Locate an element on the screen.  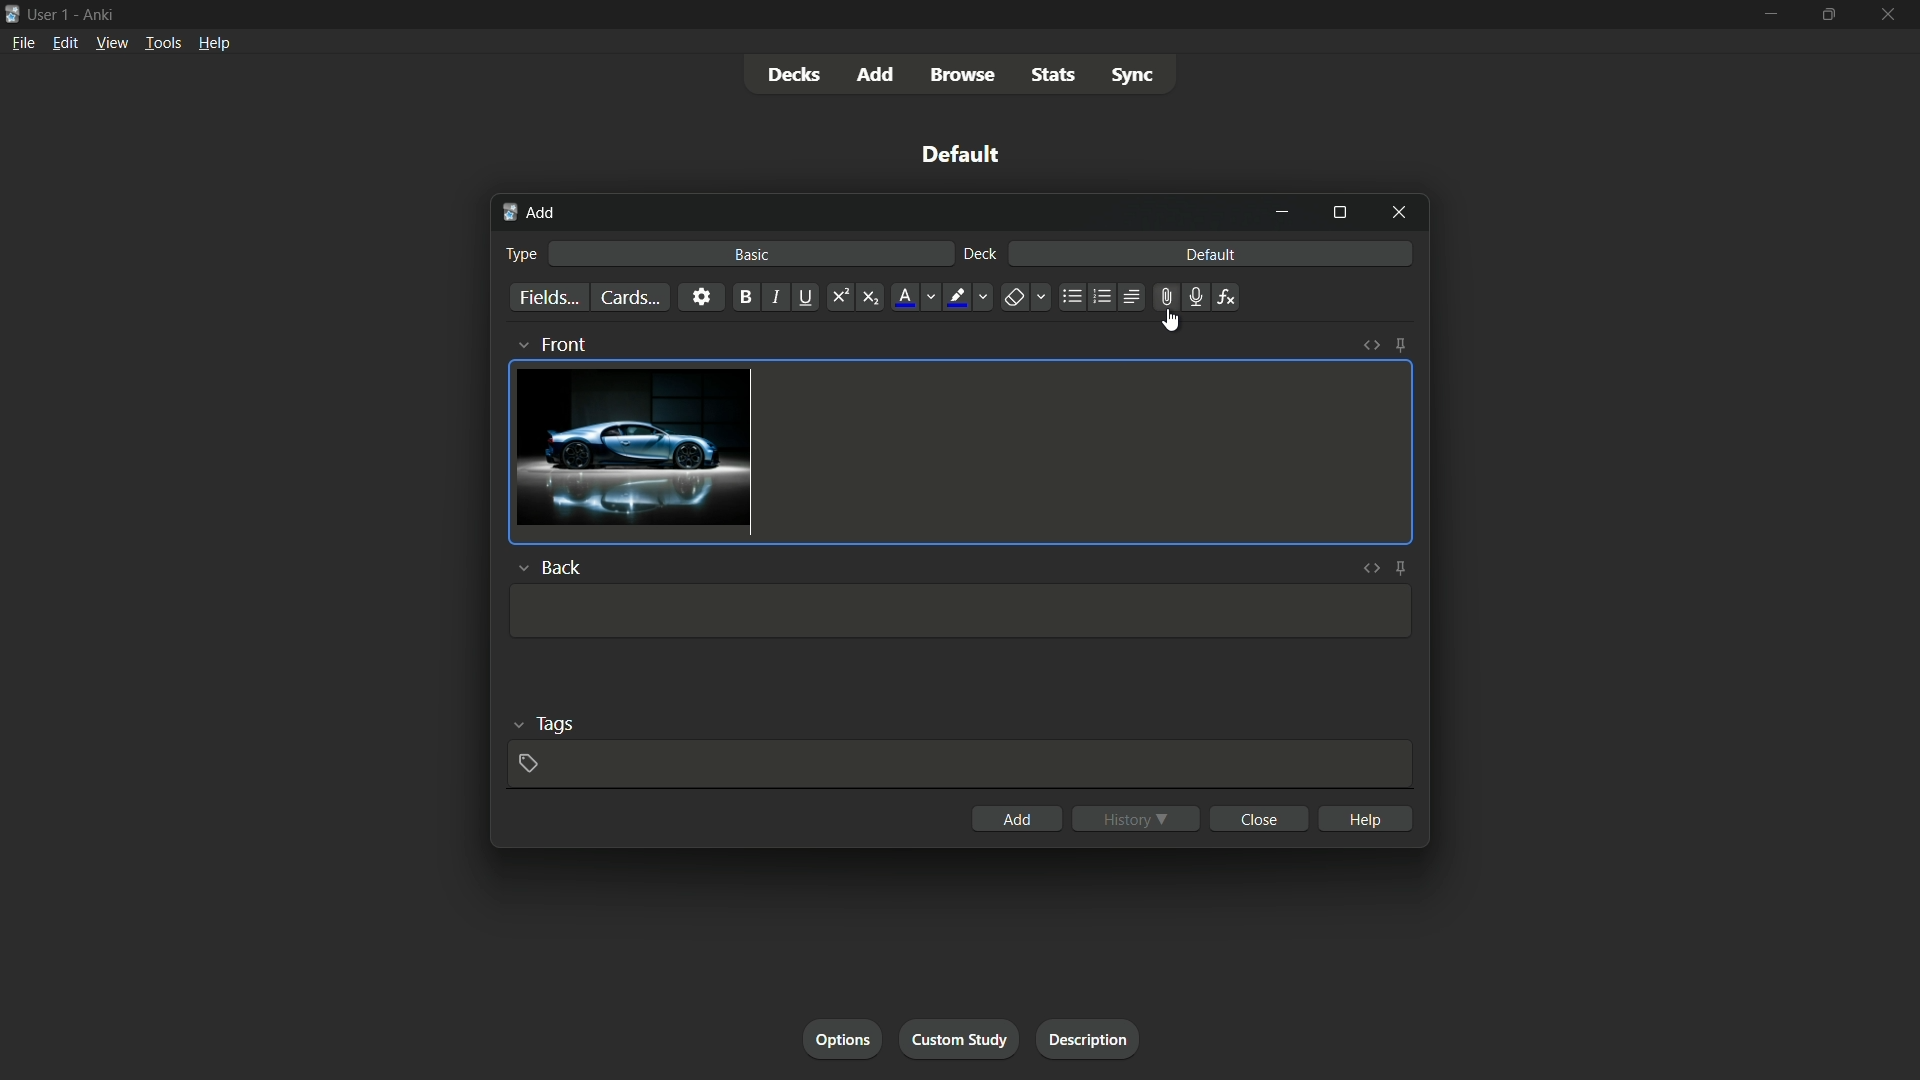
one image added is located at coordinates (633, 451).